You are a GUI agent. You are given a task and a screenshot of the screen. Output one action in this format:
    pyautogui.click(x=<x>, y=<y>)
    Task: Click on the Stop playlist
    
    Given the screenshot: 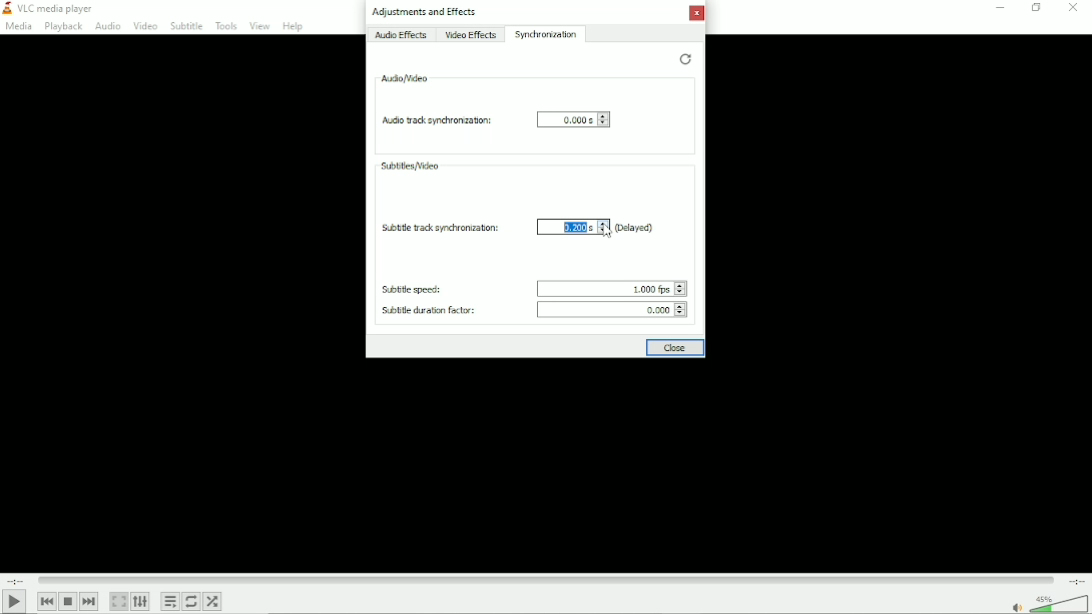 What is the action you would take?
    pyautogui.click(x=68, y=602)
    